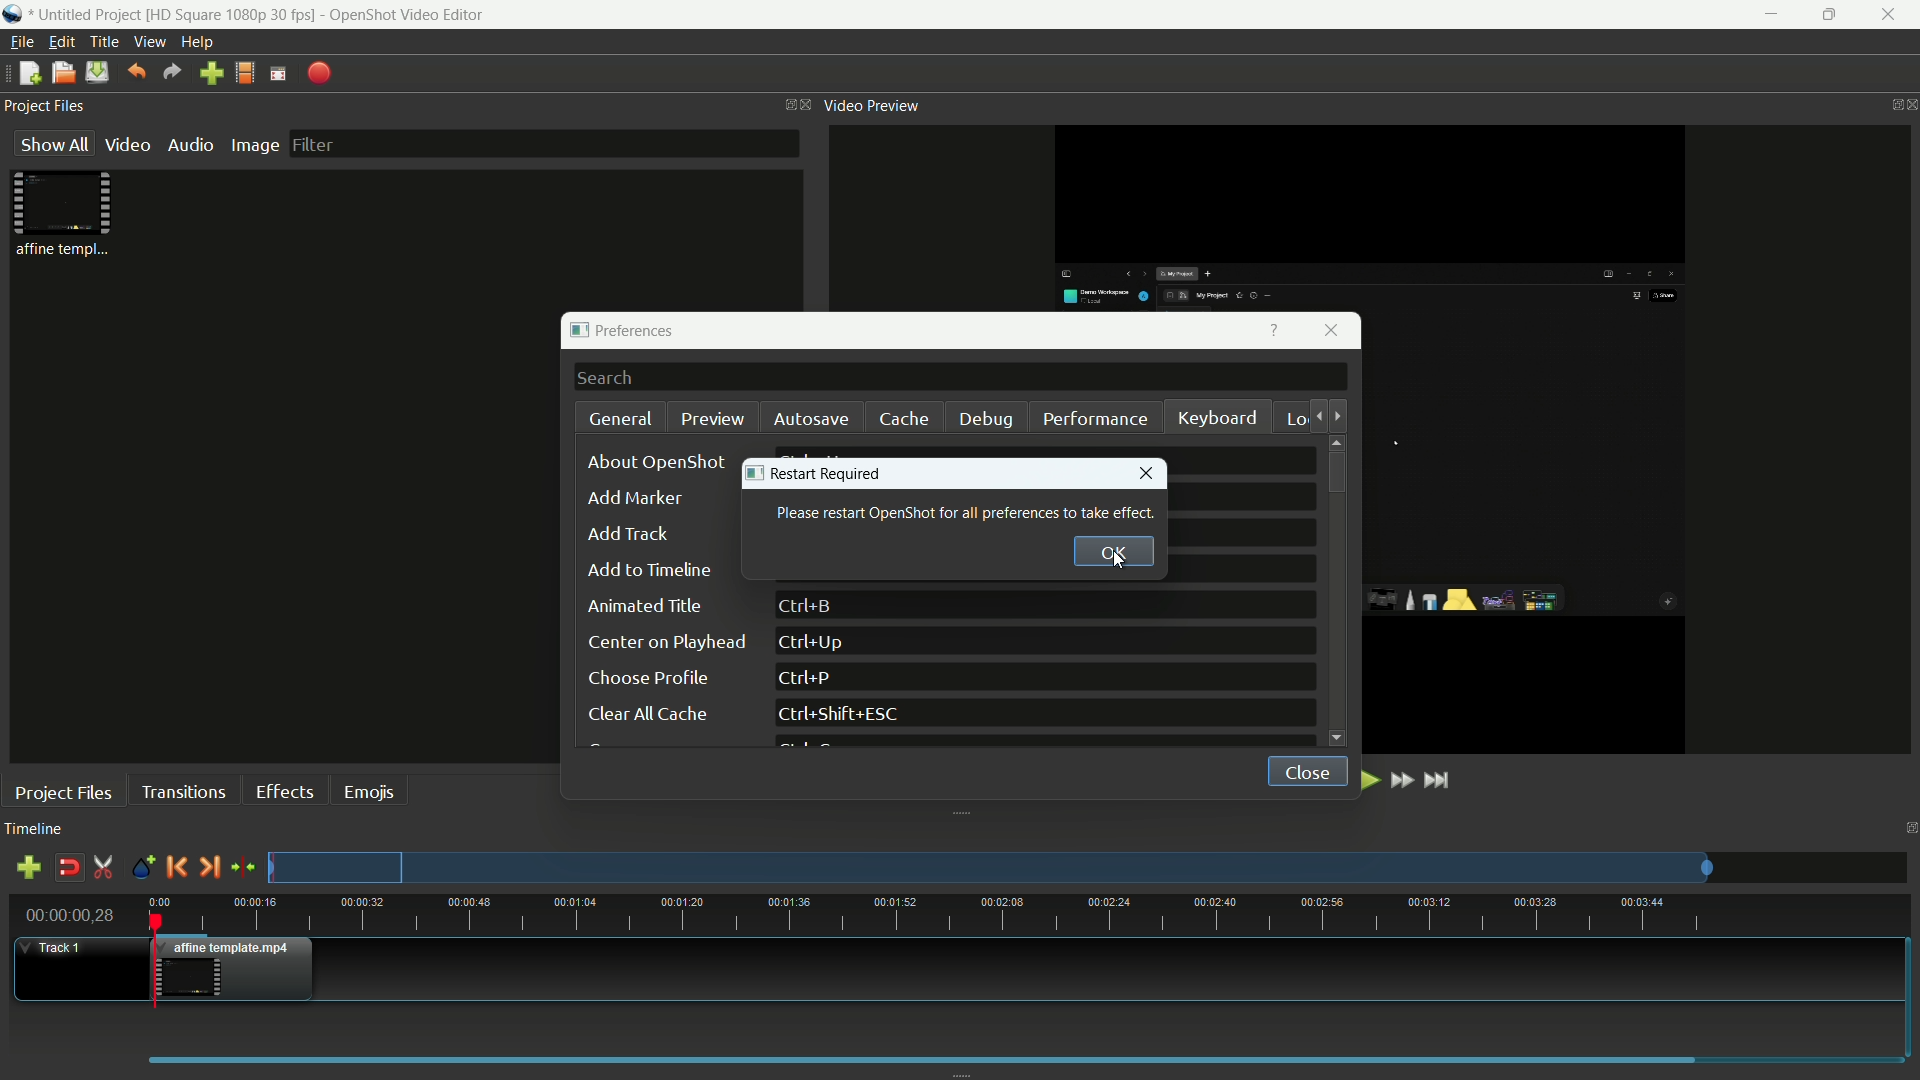 This screenshot has height=1080, width=1920. I want to click on previous marker, so click(175, 866).